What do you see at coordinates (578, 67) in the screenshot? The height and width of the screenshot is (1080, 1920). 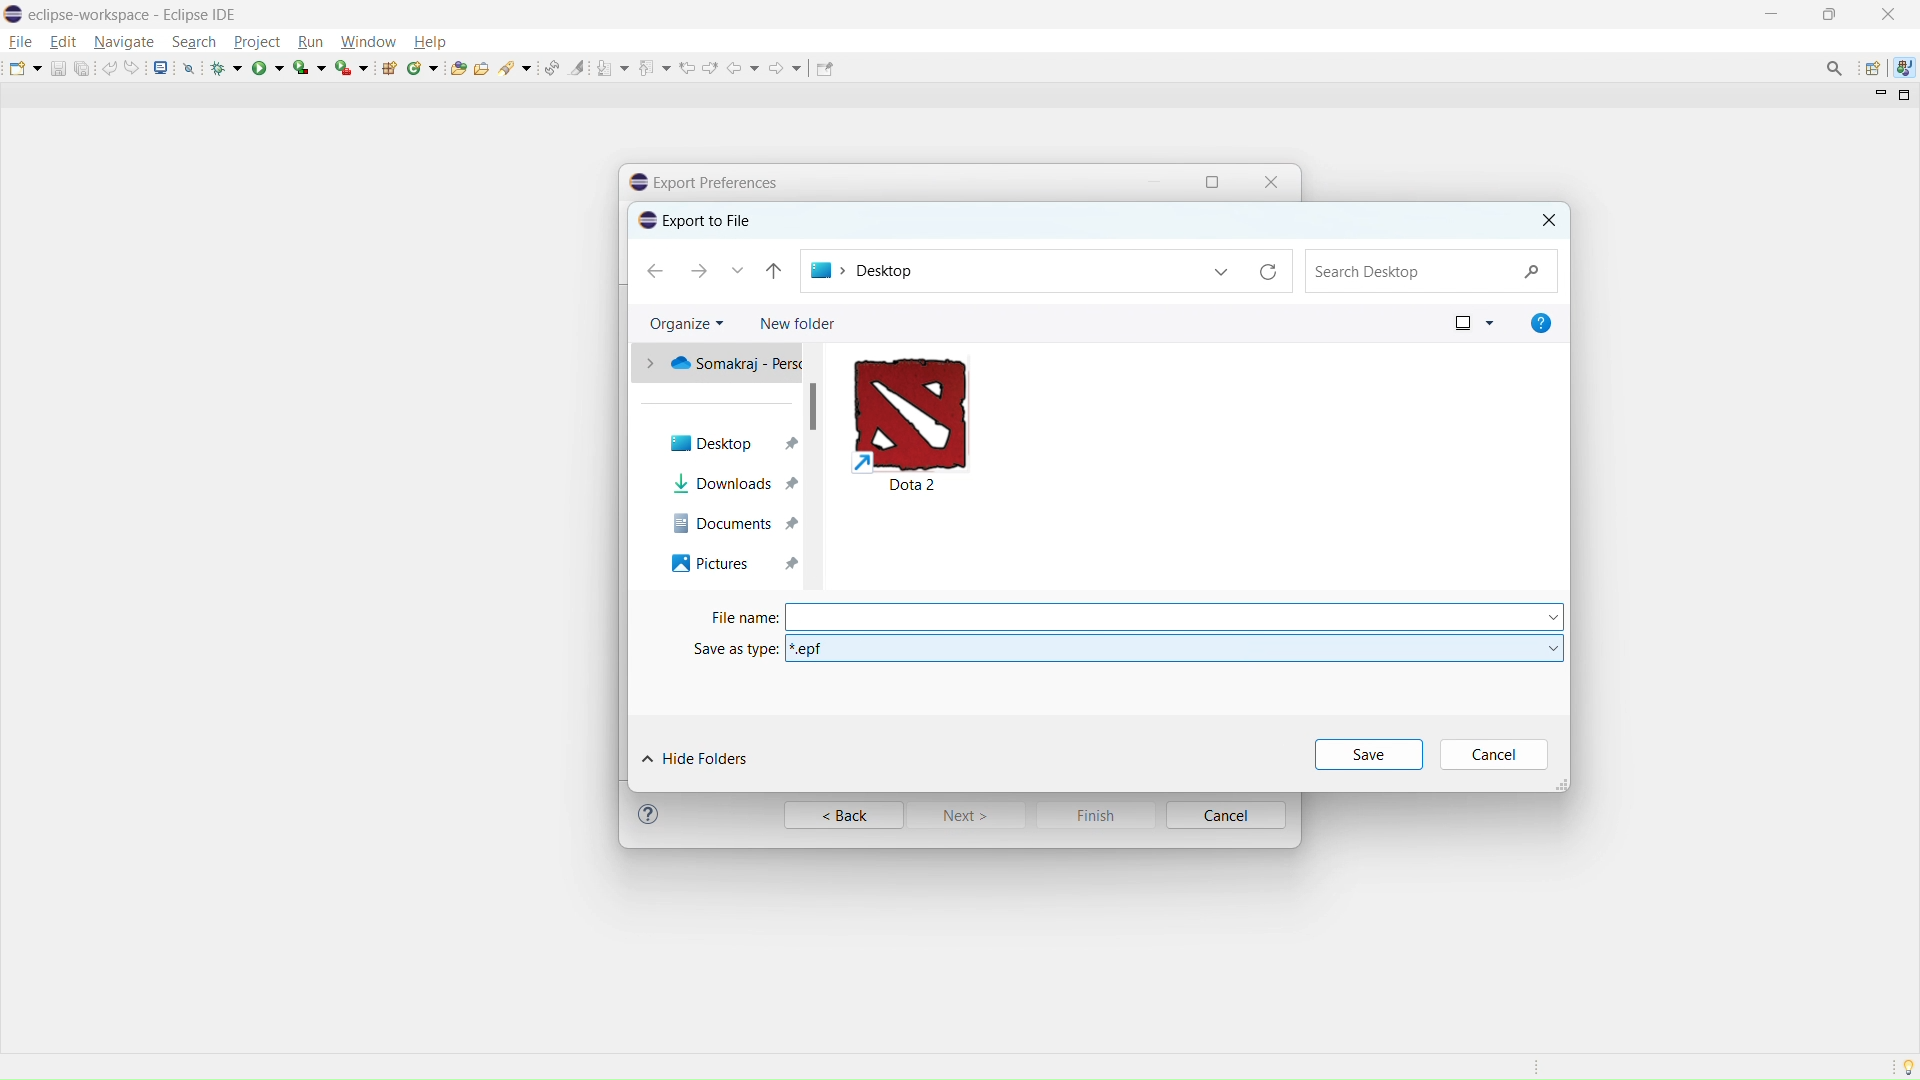 I see `toggle ant mark occurances` at bounding box center [578, 67].